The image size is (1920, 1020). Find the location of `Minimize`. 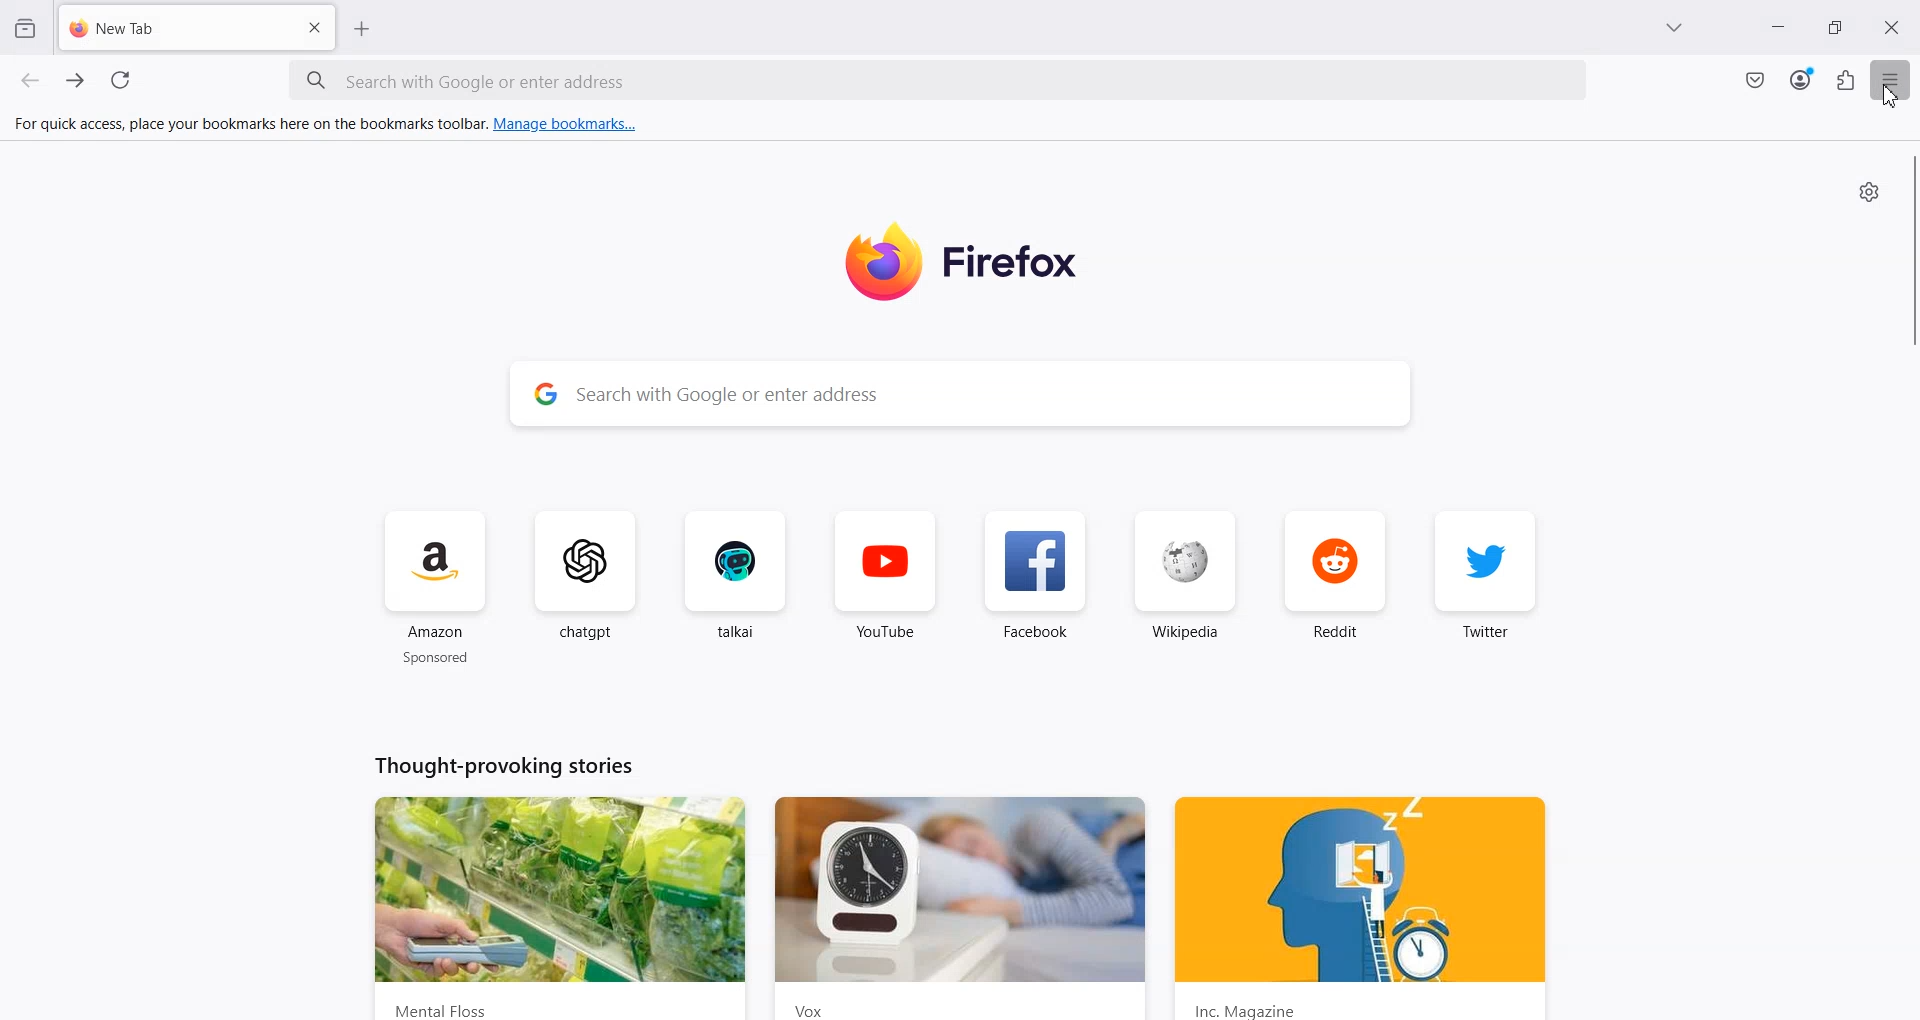

Minimize is located at coordinates (1776, 29).